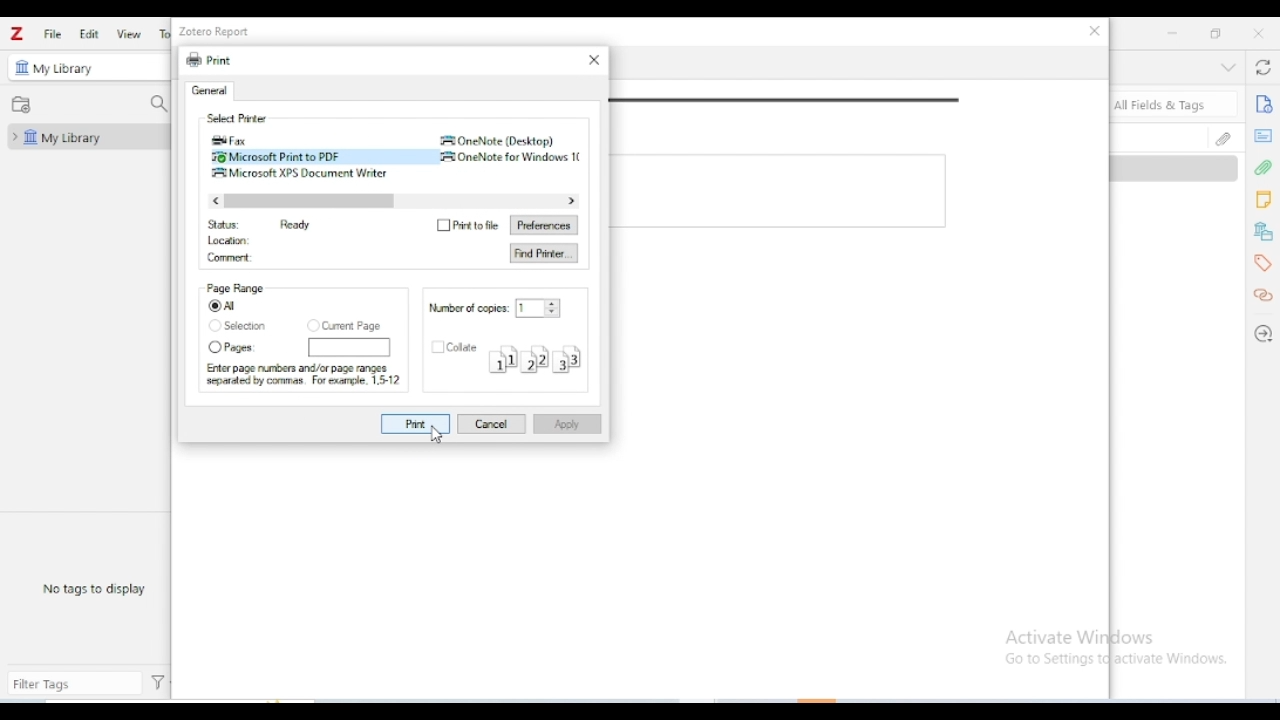  Describe the element at coordinates (219, 61) in the screenshot. I see `print` at that location.